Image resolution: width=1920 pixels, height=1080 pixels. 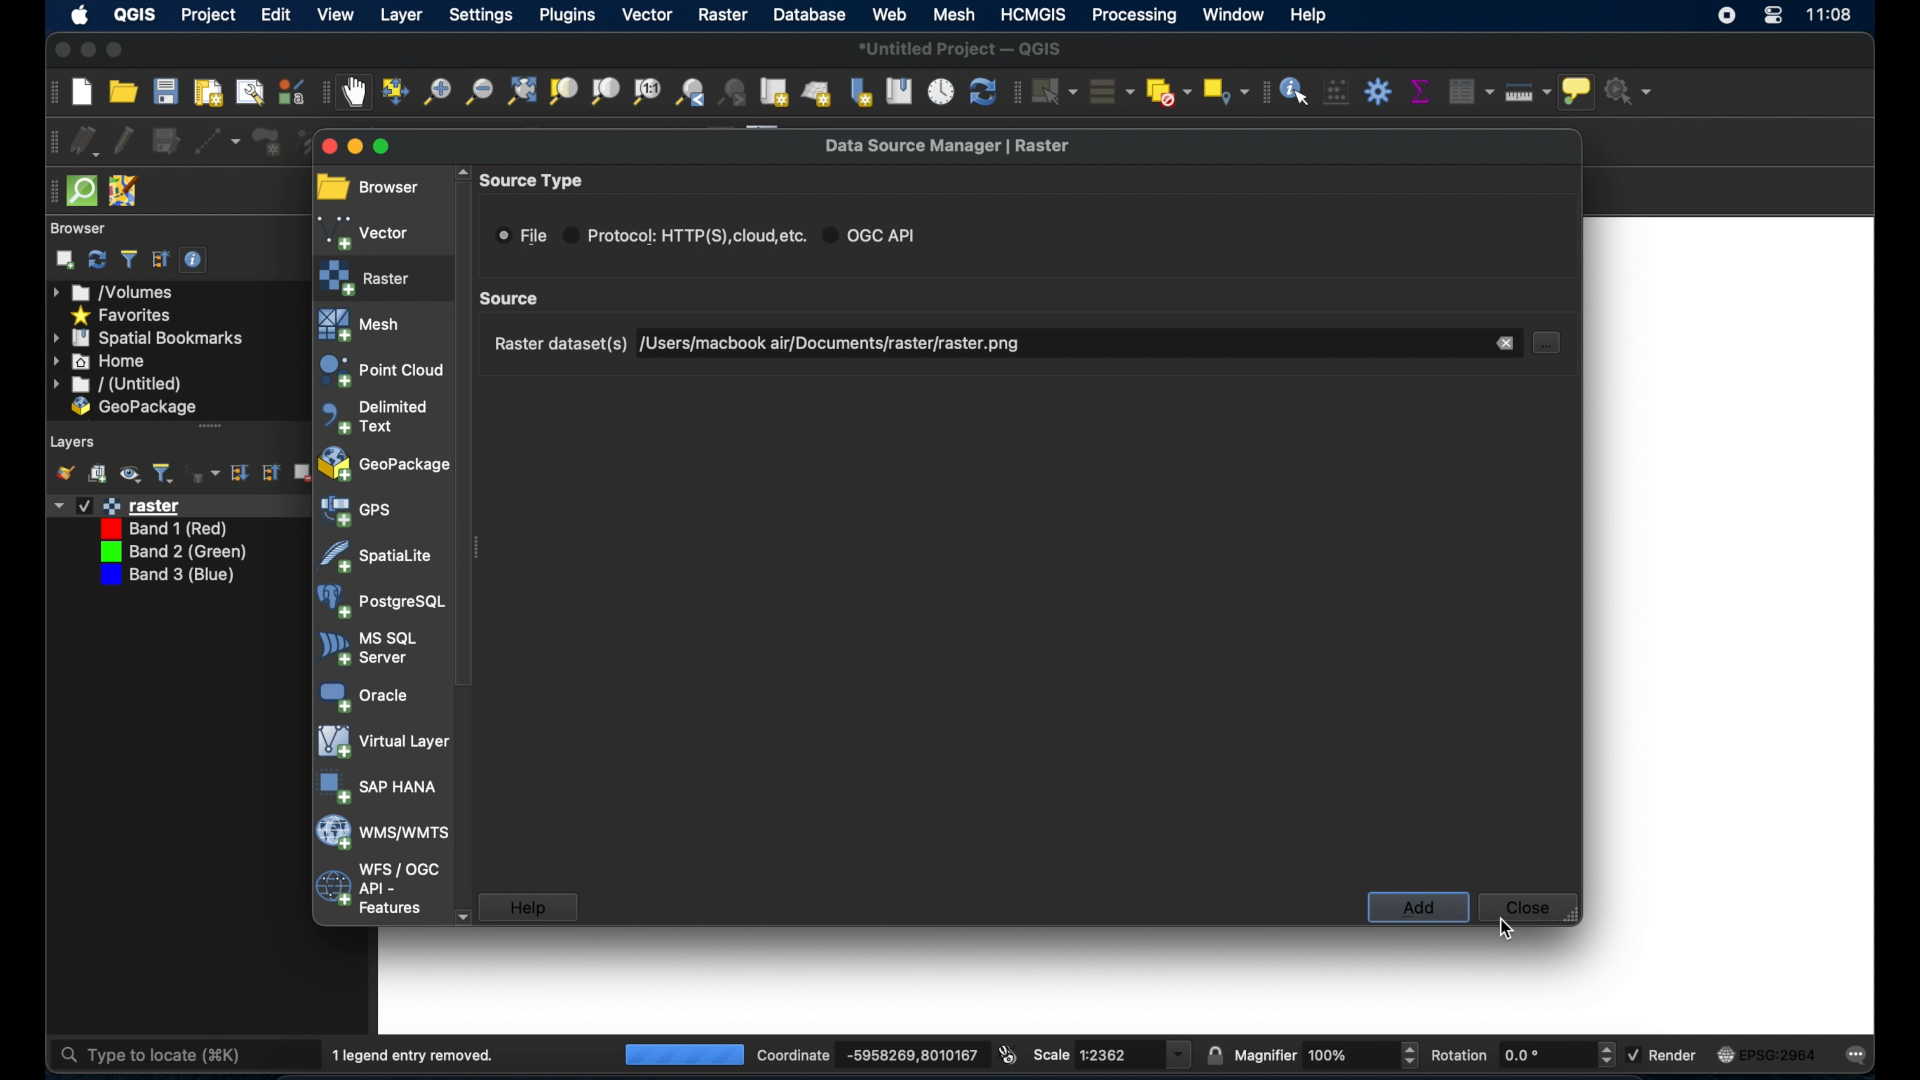 What do you see at coordinates (209, 14) in the screenshot?
I see `project` at bounding box center [209, 14].